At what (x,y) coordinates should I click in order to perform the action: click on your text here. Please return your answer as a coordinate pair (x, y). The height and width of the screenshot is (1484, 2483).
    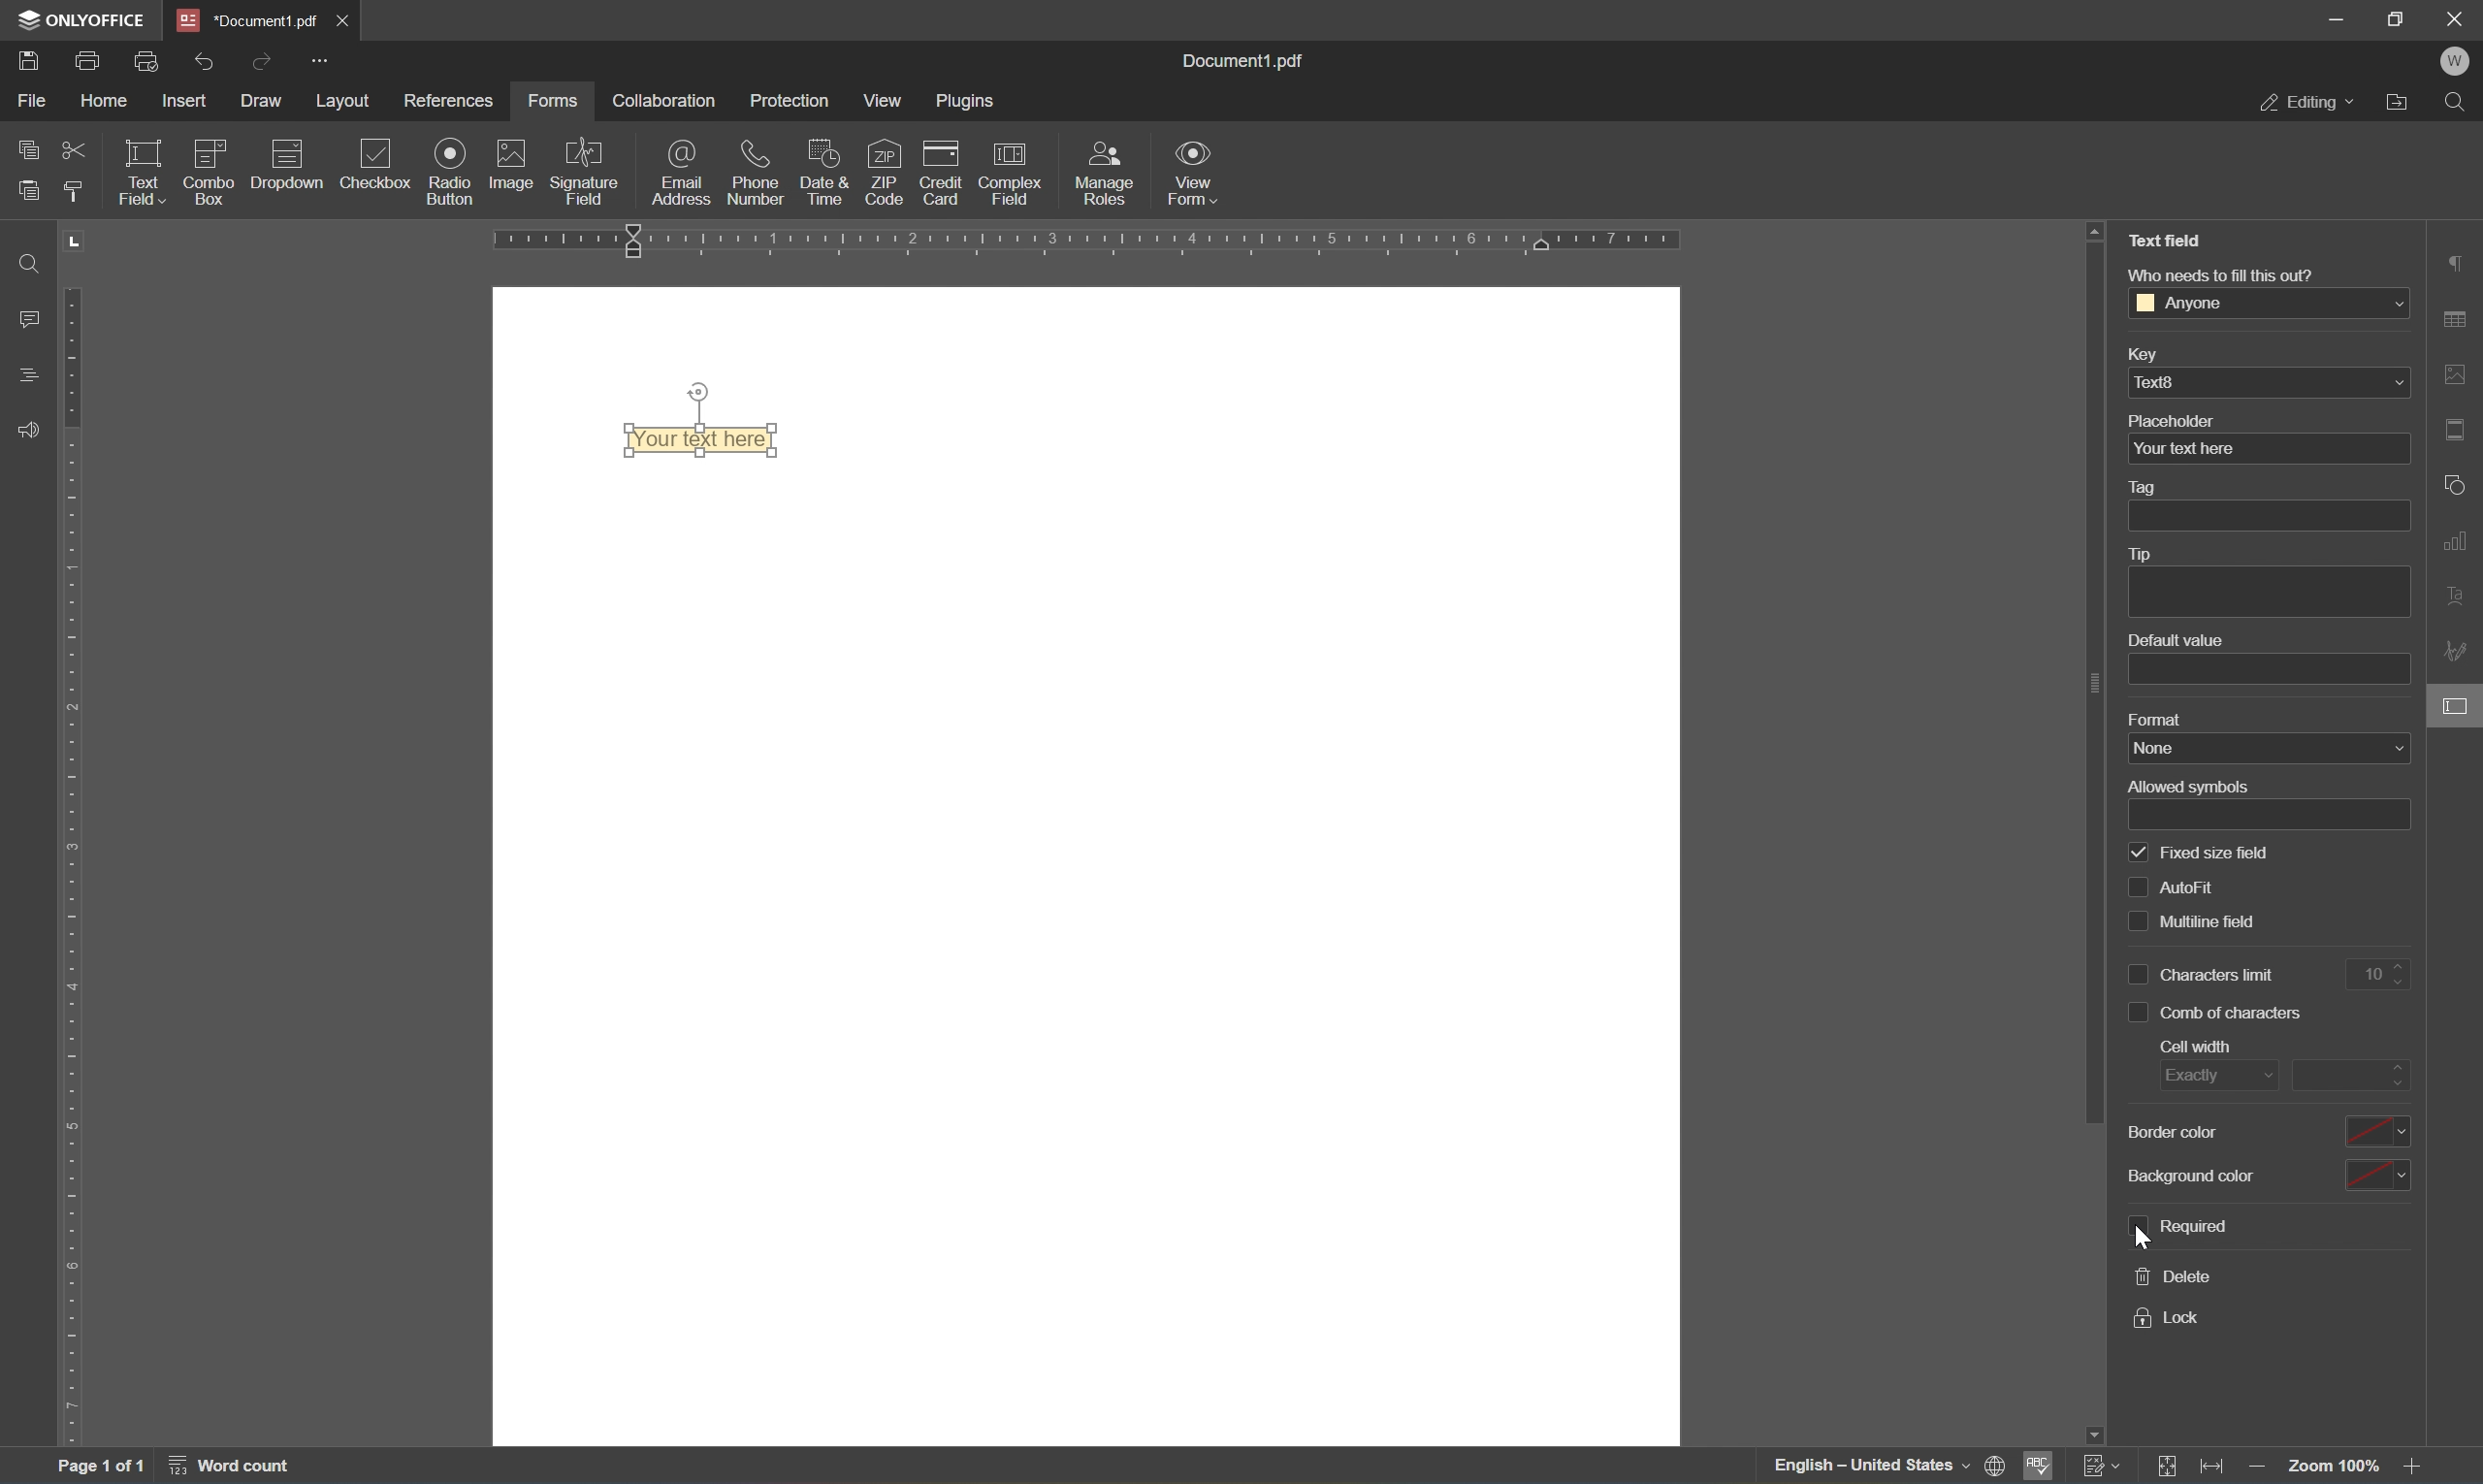
    Looking at the image, I should click on (702, 440).